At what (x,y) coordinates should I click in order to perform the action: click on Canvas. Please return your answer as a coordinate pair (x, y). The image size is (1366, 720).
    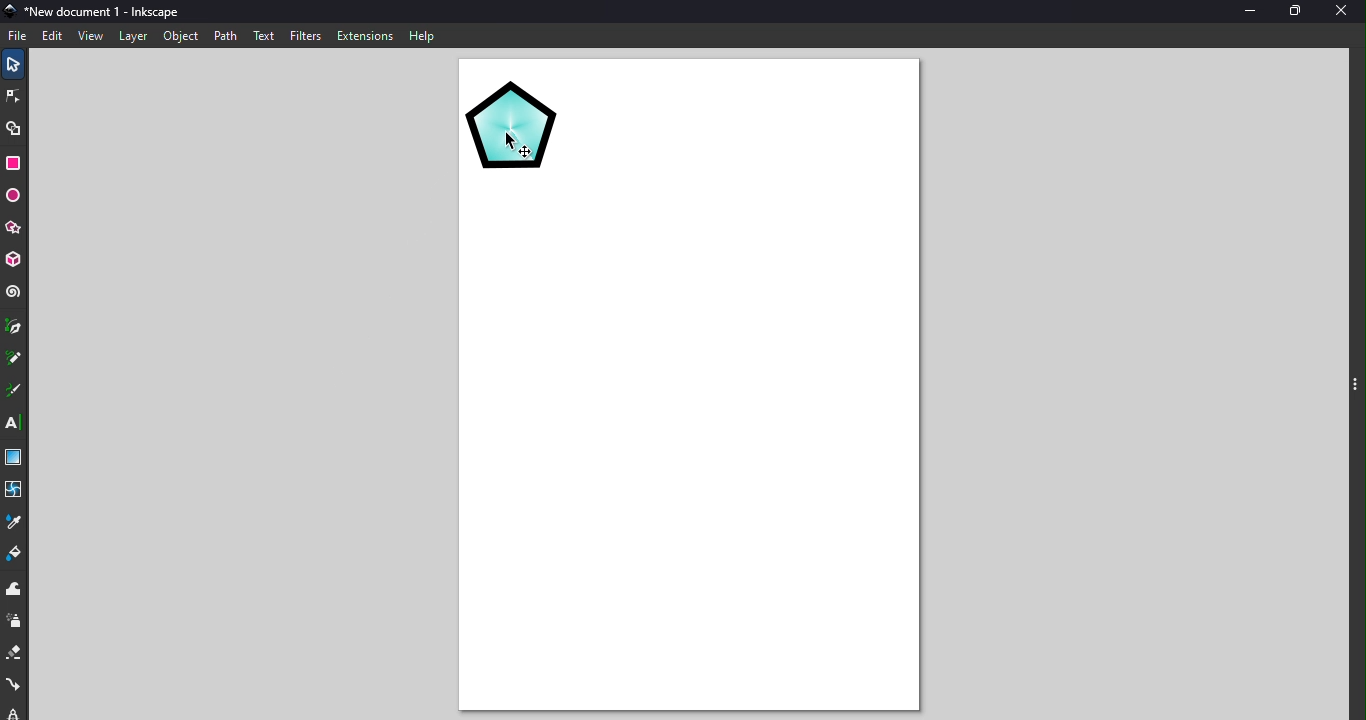
    Looking at the image, I should click on (688, 388).